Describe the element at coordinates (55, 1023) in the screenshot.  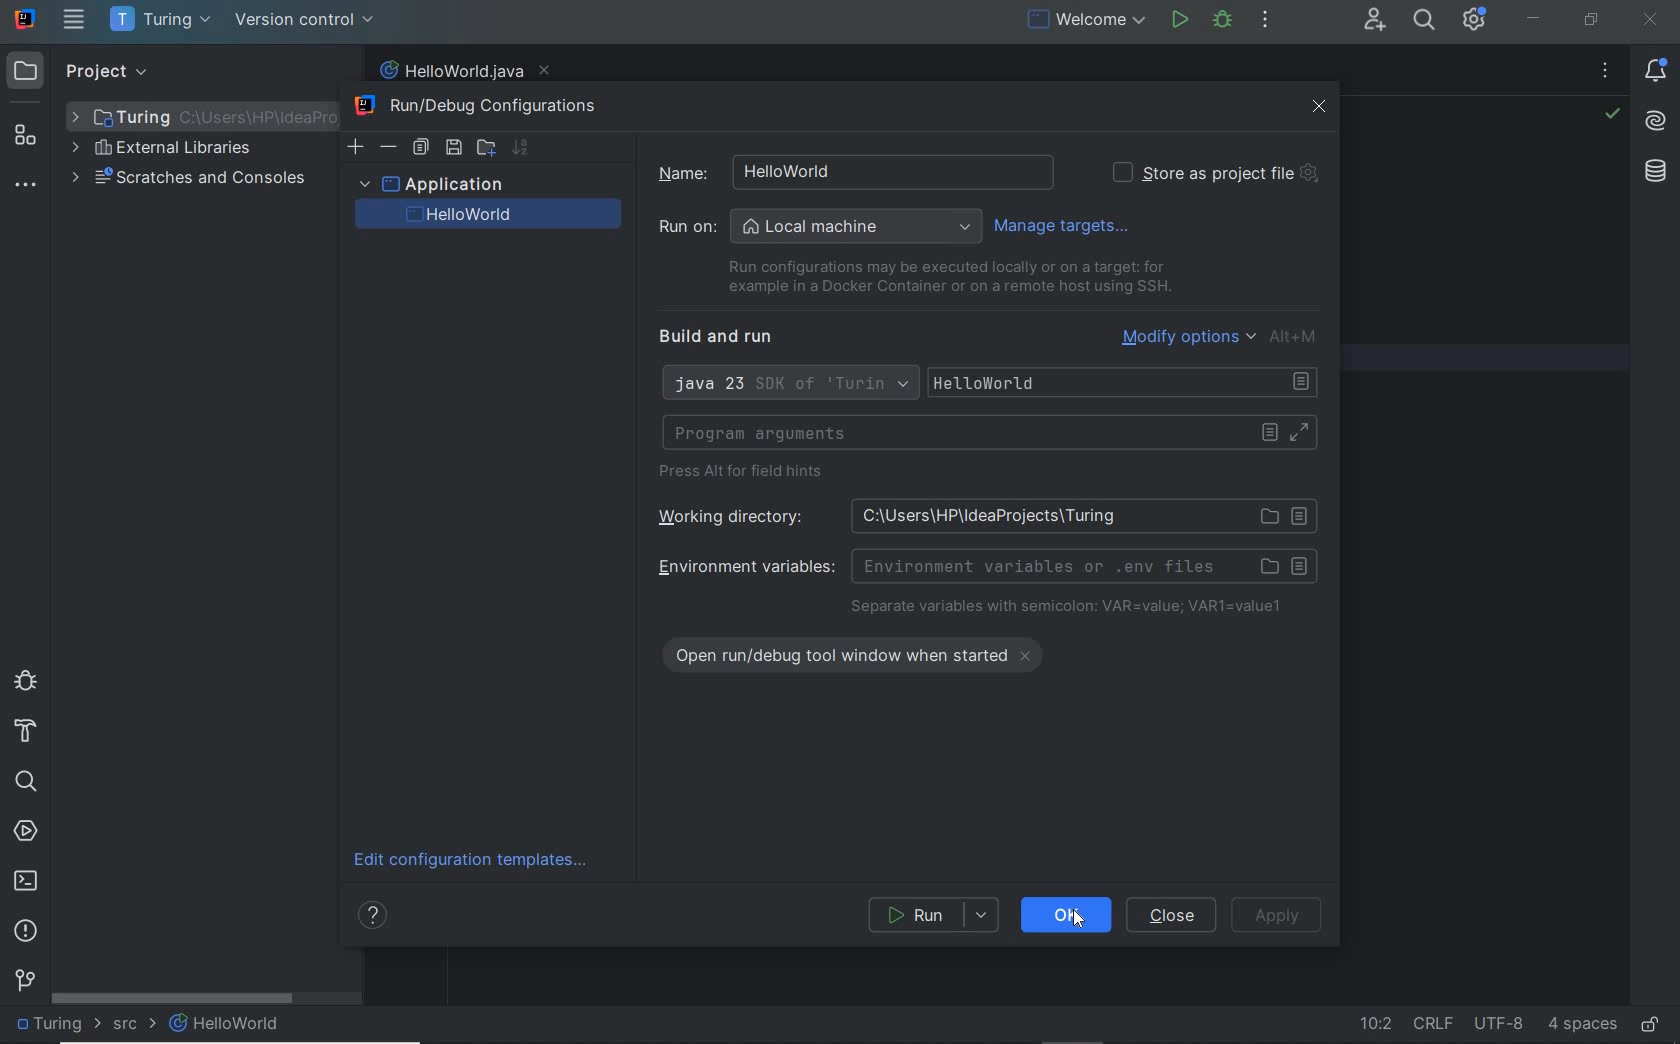
I see `project file` at that location.